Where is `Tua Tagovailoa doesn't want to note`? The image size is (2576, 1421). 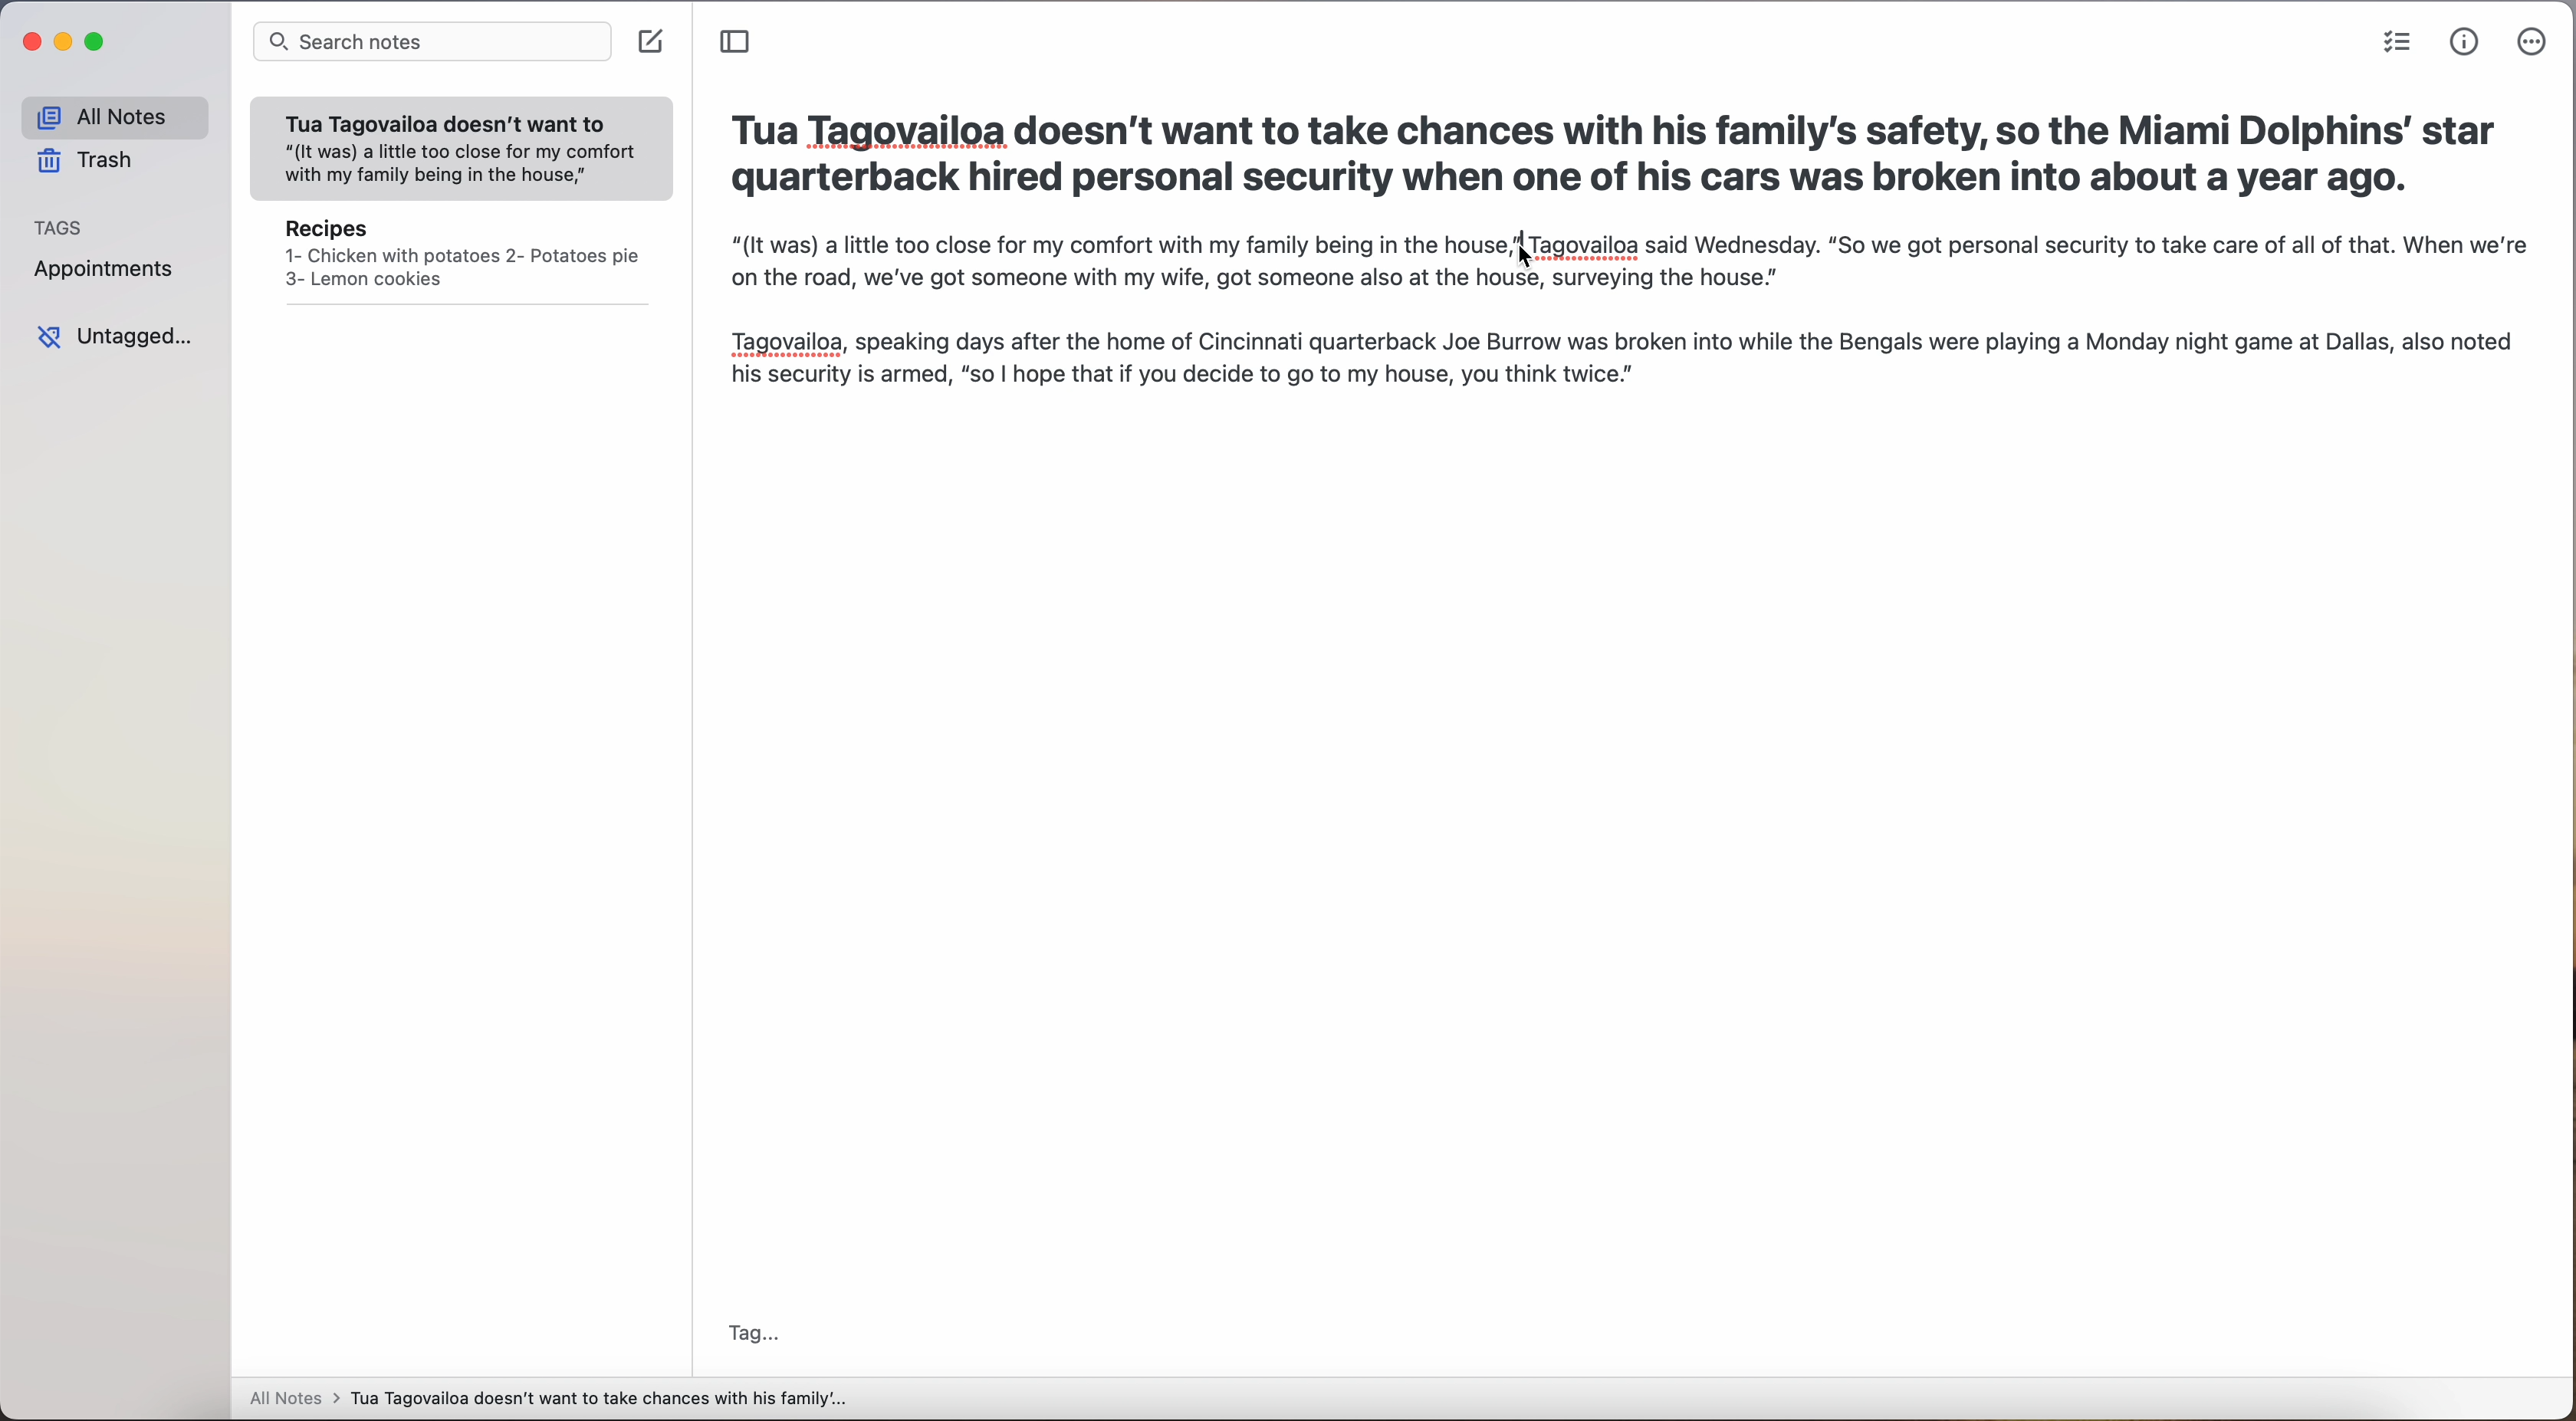 Tua Tagovailoa doesn't want to note is located at coordinates (462, 150).